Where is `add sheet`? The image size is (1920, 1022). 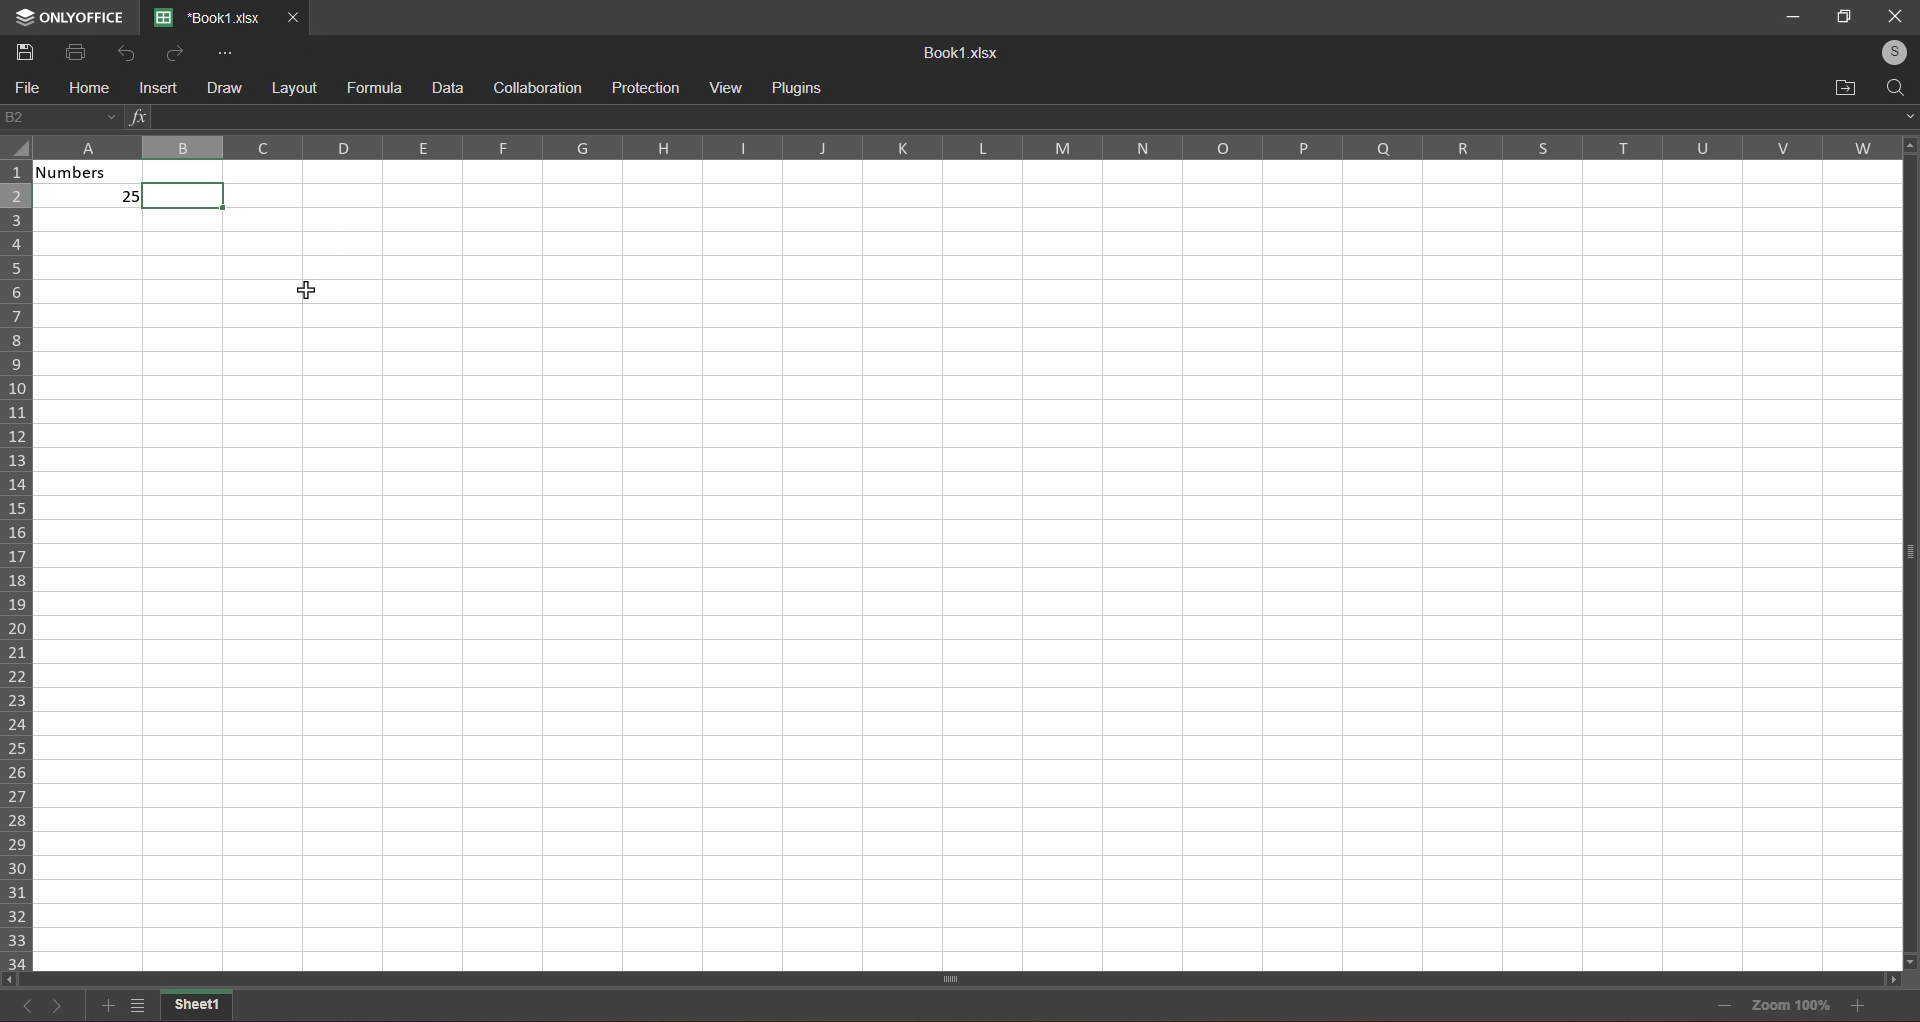
add sheet is located at coordinates (106, 1006).